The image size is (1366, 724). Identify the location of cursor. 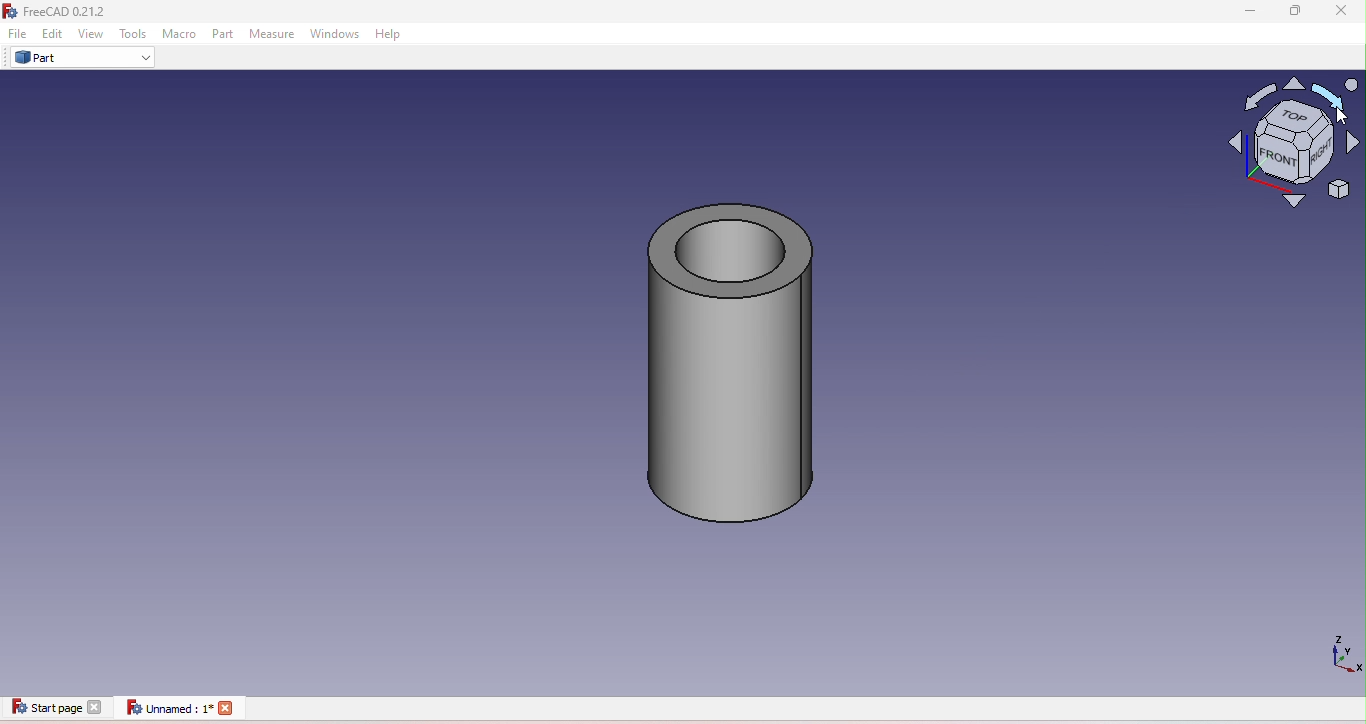
(1342, 117).